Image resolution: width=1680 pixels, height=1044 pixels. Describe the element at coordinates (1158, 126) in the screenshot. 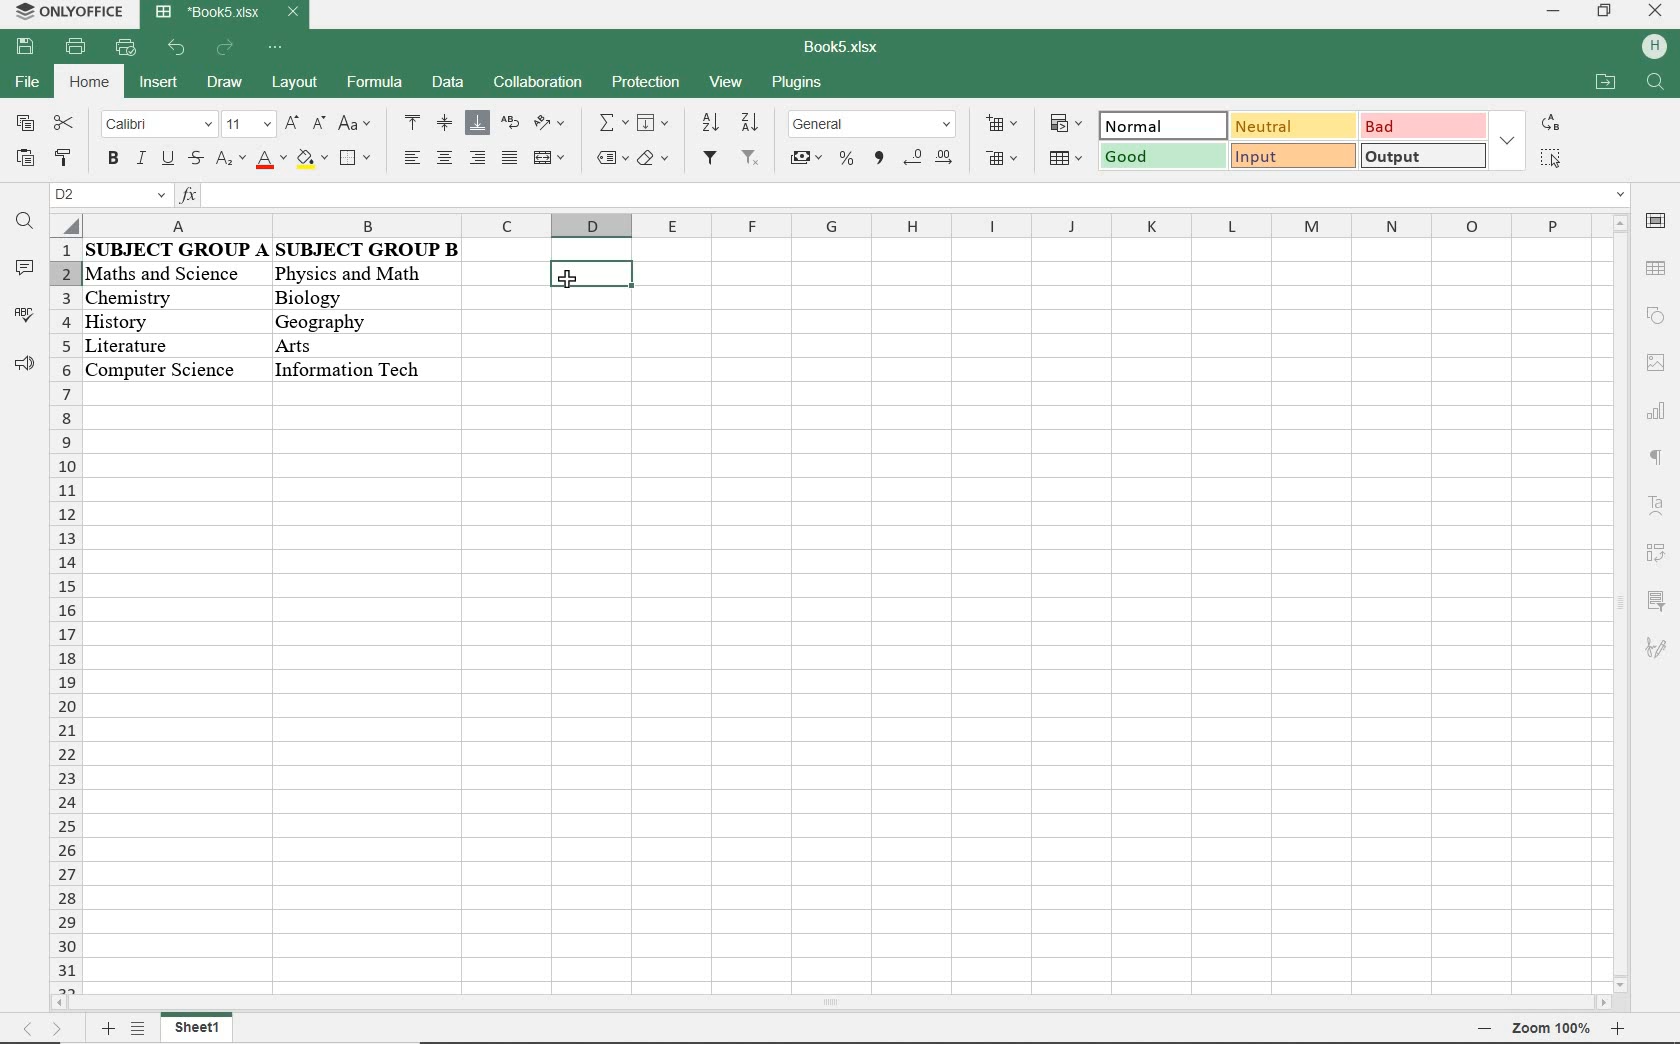

I see `normal` at that location.